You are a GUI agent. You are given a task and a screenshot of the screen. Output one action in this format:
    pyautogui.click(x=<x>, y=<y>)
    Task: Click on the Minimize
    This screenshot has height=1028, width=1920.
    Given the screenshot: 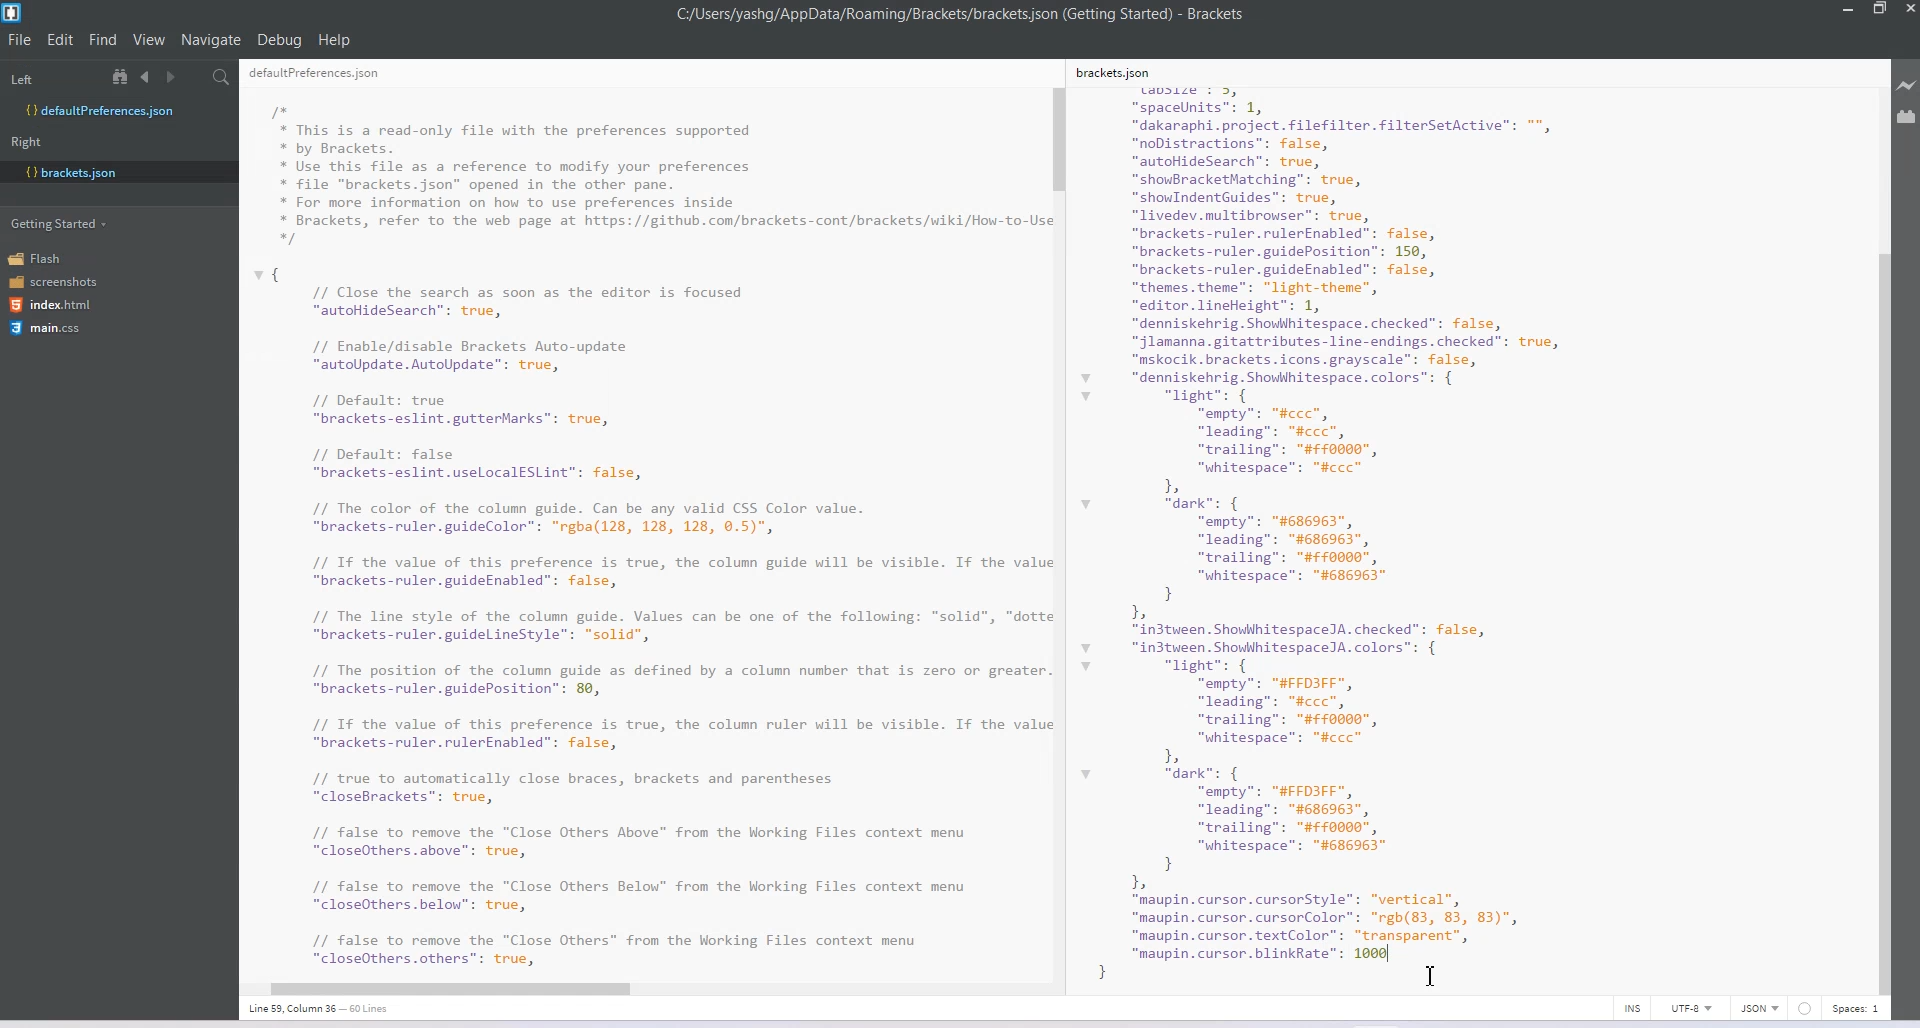 What is the action you would take?
    pyautogui.click(x=1850, y=10)
    